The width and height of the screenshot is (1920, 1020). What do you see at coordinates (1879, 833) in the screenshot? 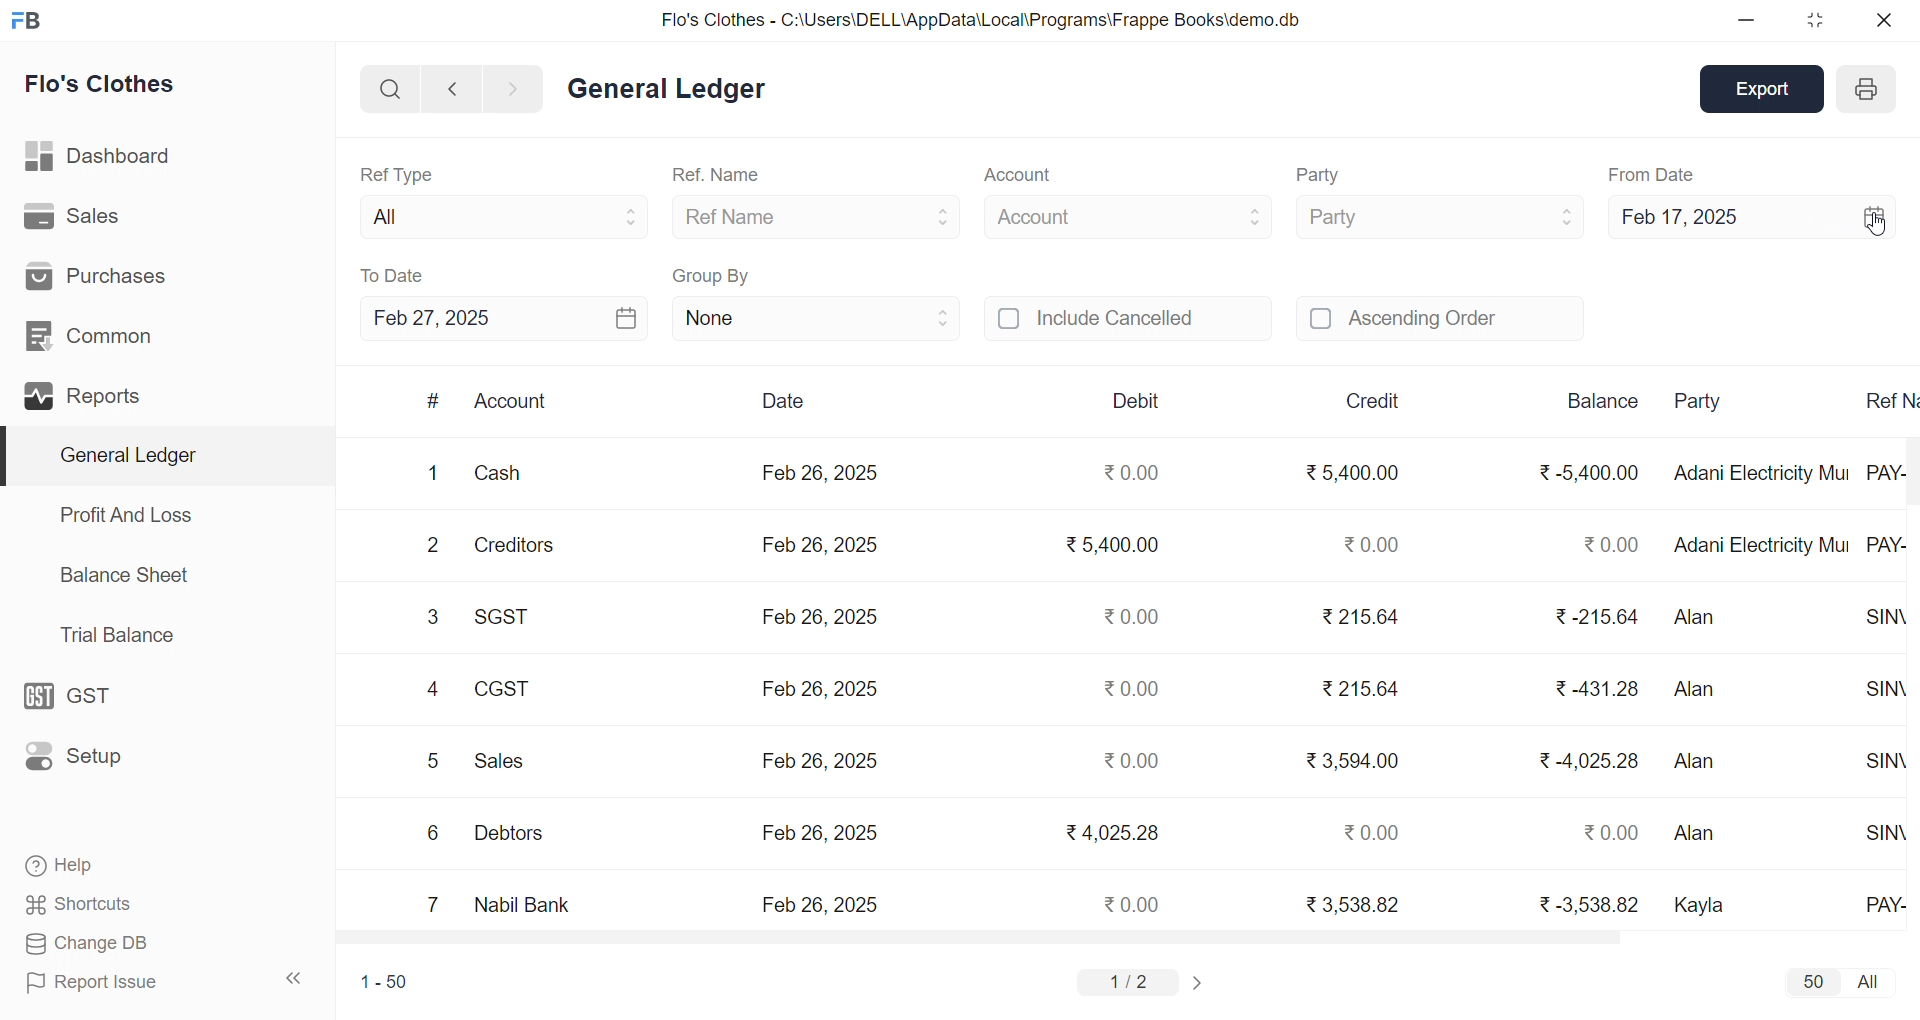
I see `SINV-` at bounding box center [1879, 833].